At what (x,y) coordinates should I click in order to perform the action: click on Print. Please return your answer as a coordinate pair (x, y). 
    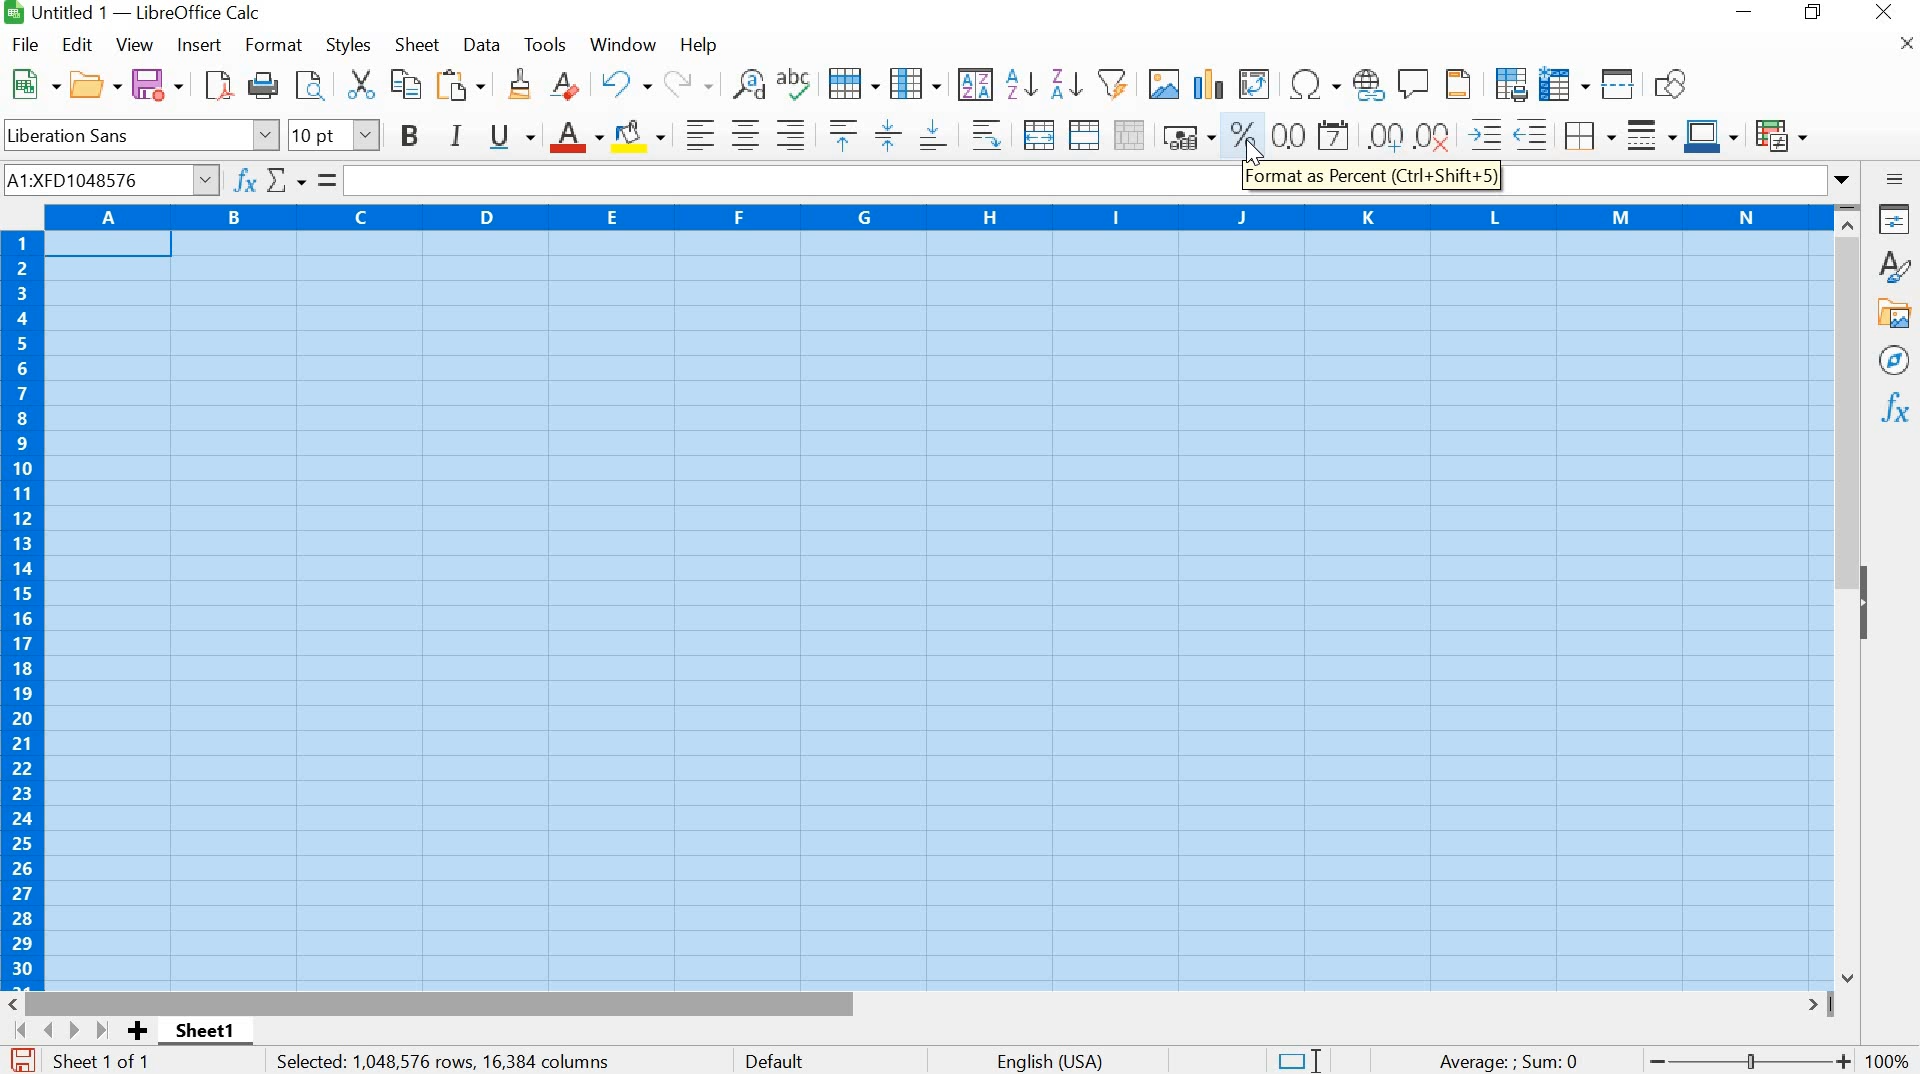
    Looking at the image, I should click on (262, 85).